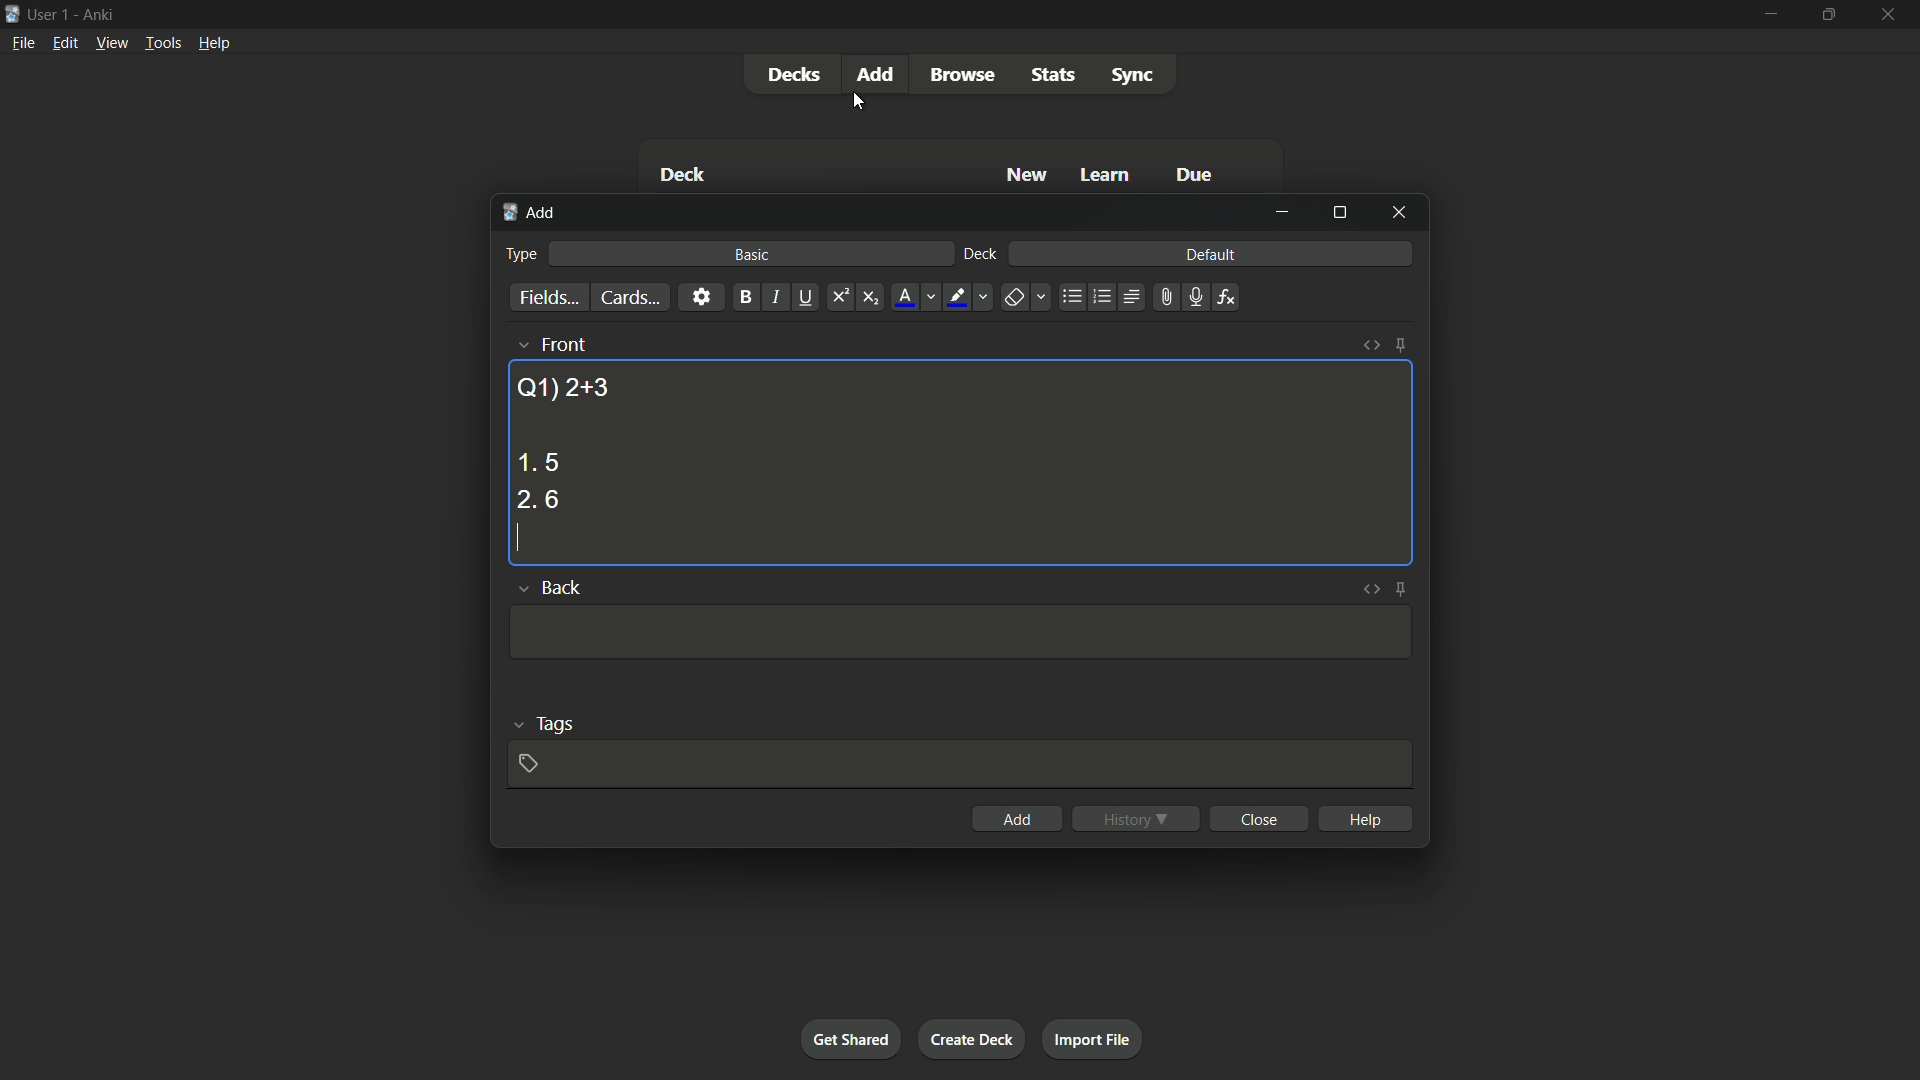  What do you see at coordinates (1890, 14) in the screenshot?
I see `close app` at bounding box center [1890, 14].